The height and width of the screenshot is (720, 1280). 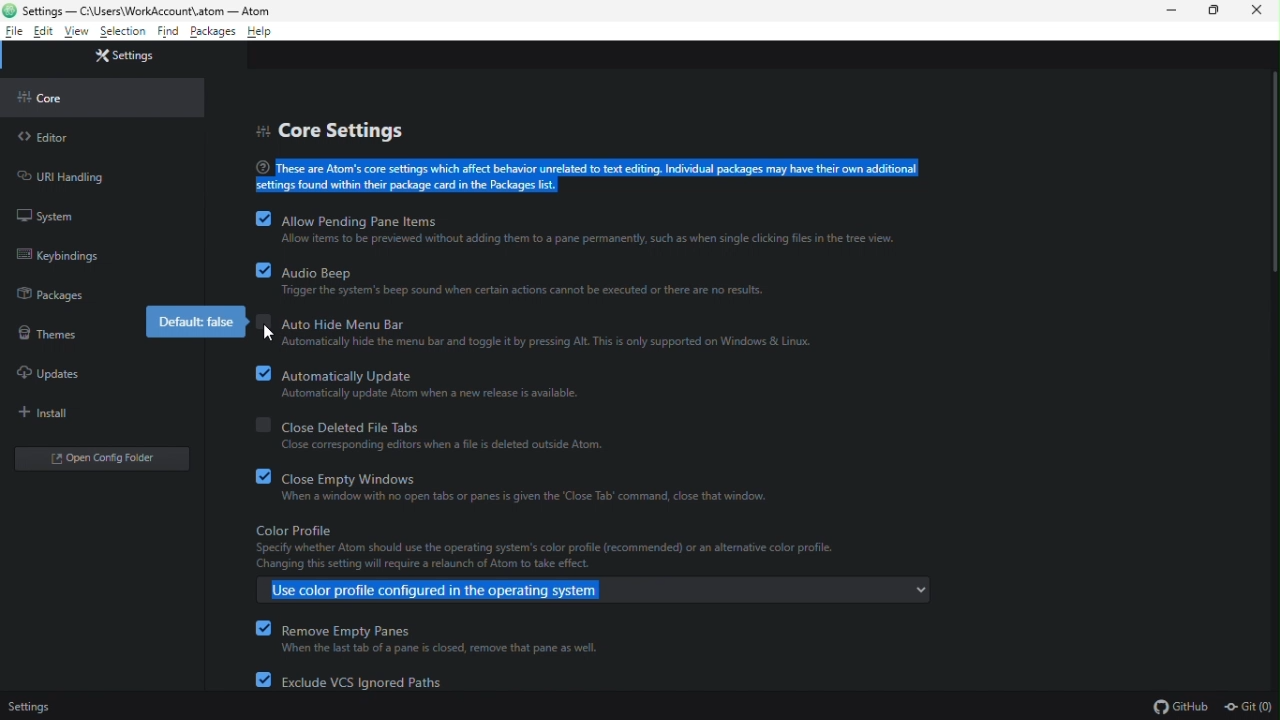 I want to click on cursor, so click(x=272, y=334).